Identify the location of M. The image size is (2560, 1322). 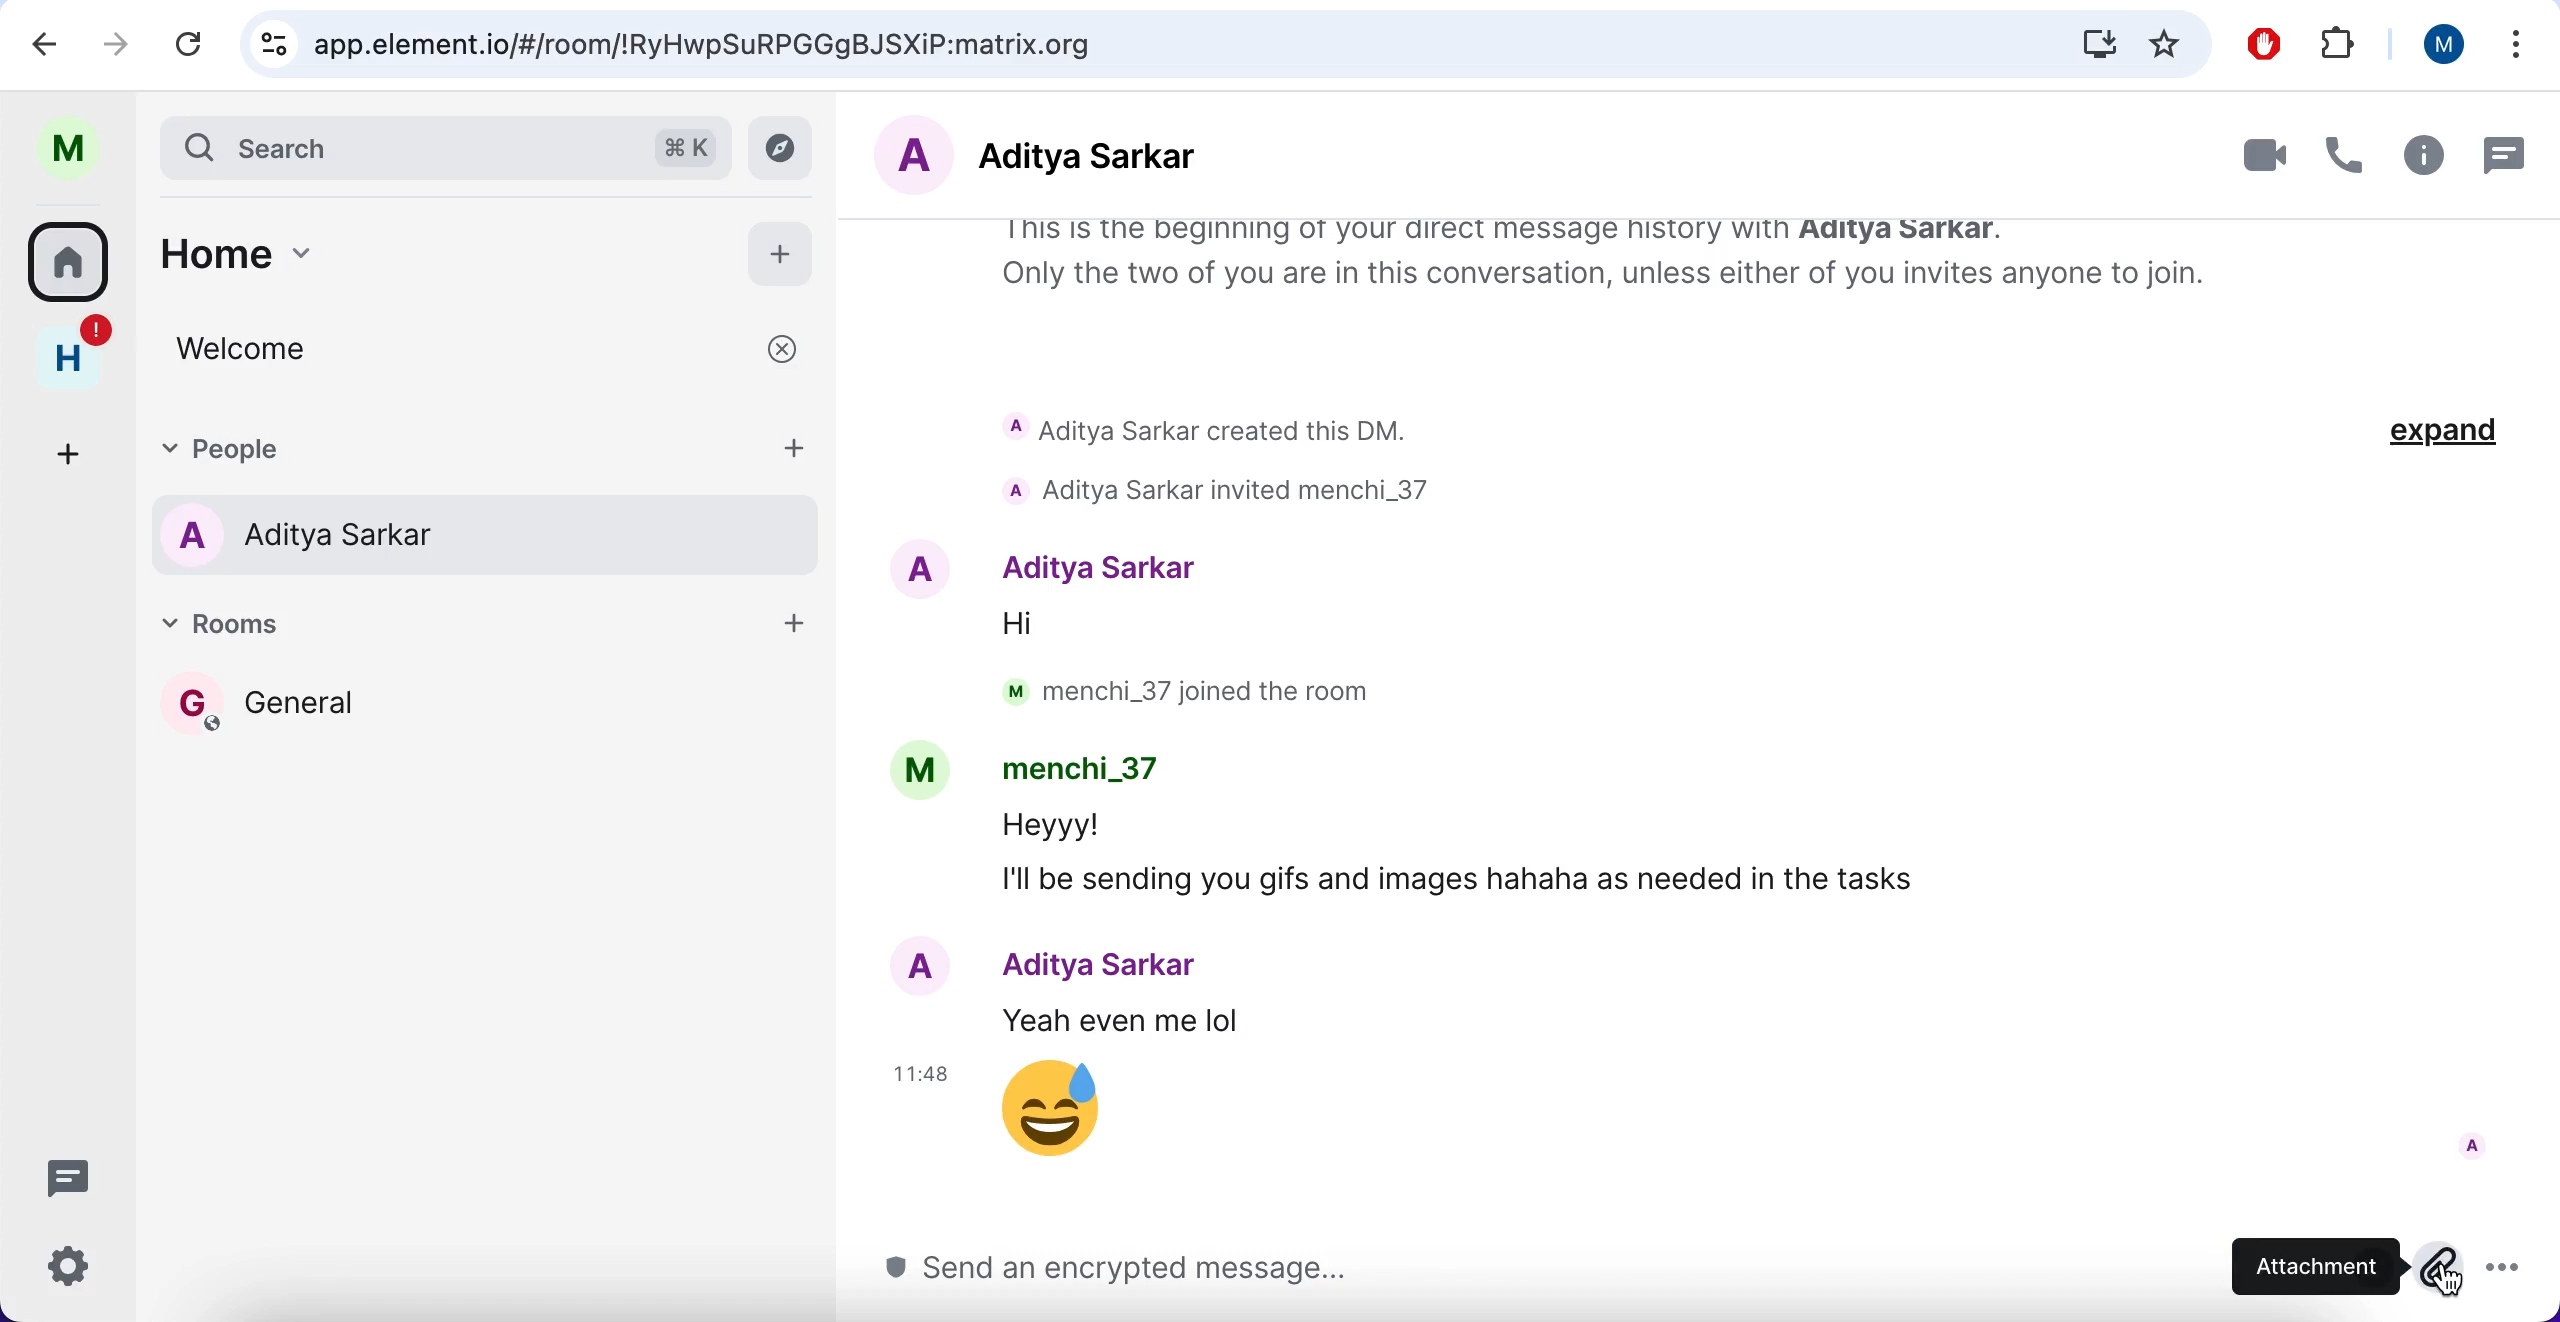
(931, 771).